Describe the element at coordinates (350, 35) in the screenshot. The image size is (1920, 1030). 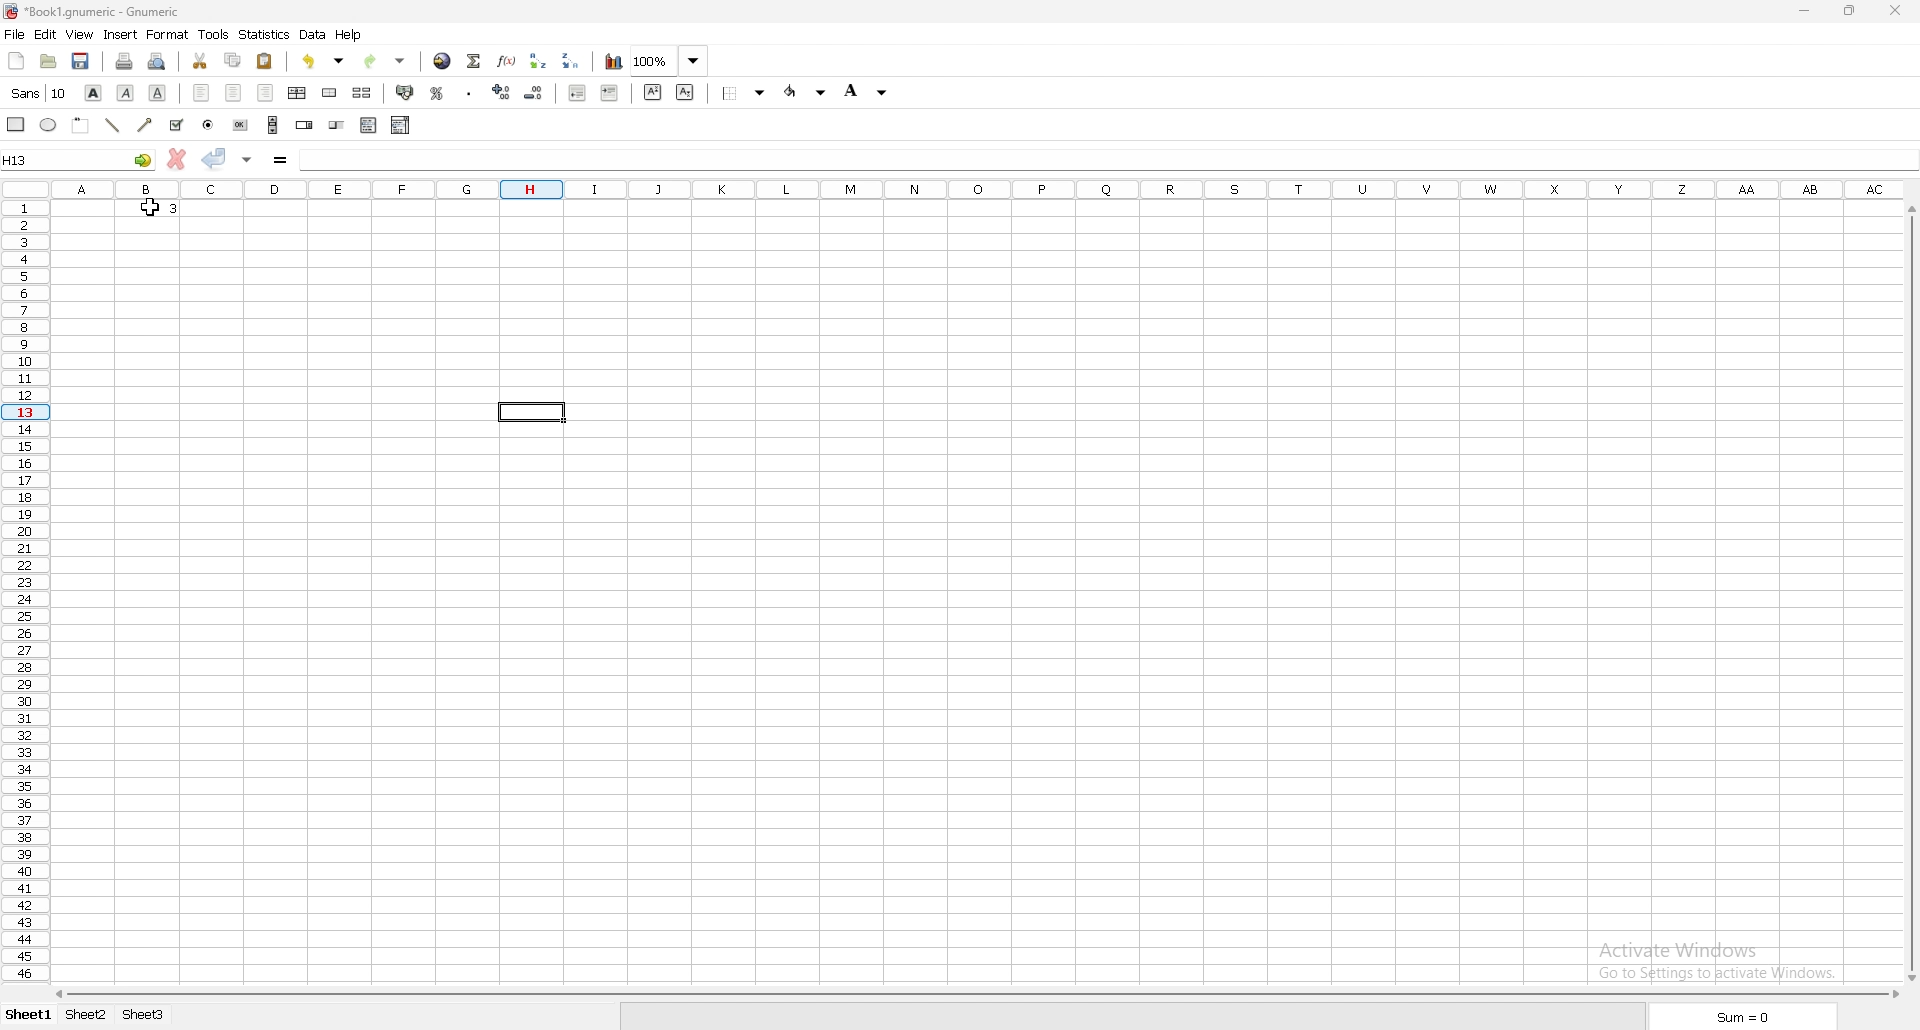
I see `help` at that location.